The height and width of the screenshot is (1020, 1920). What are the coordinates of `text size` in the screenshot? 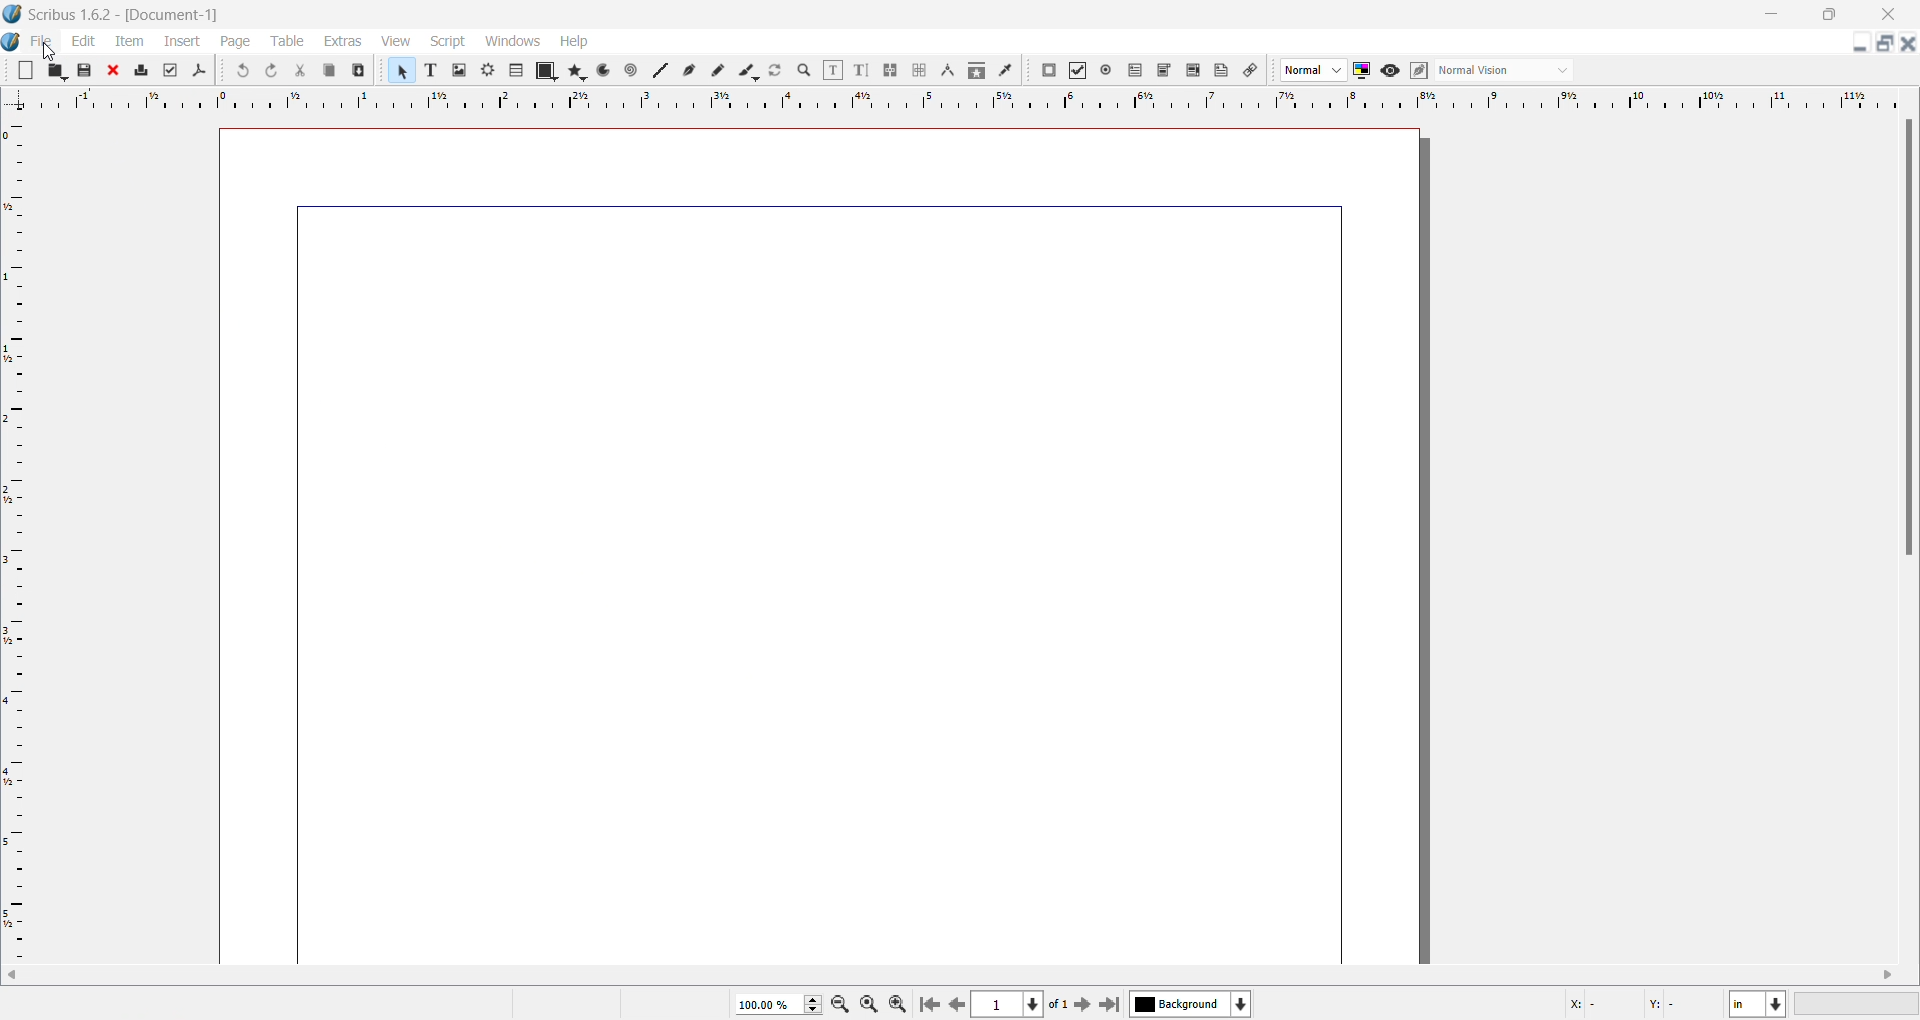 It's located at (432, 71).